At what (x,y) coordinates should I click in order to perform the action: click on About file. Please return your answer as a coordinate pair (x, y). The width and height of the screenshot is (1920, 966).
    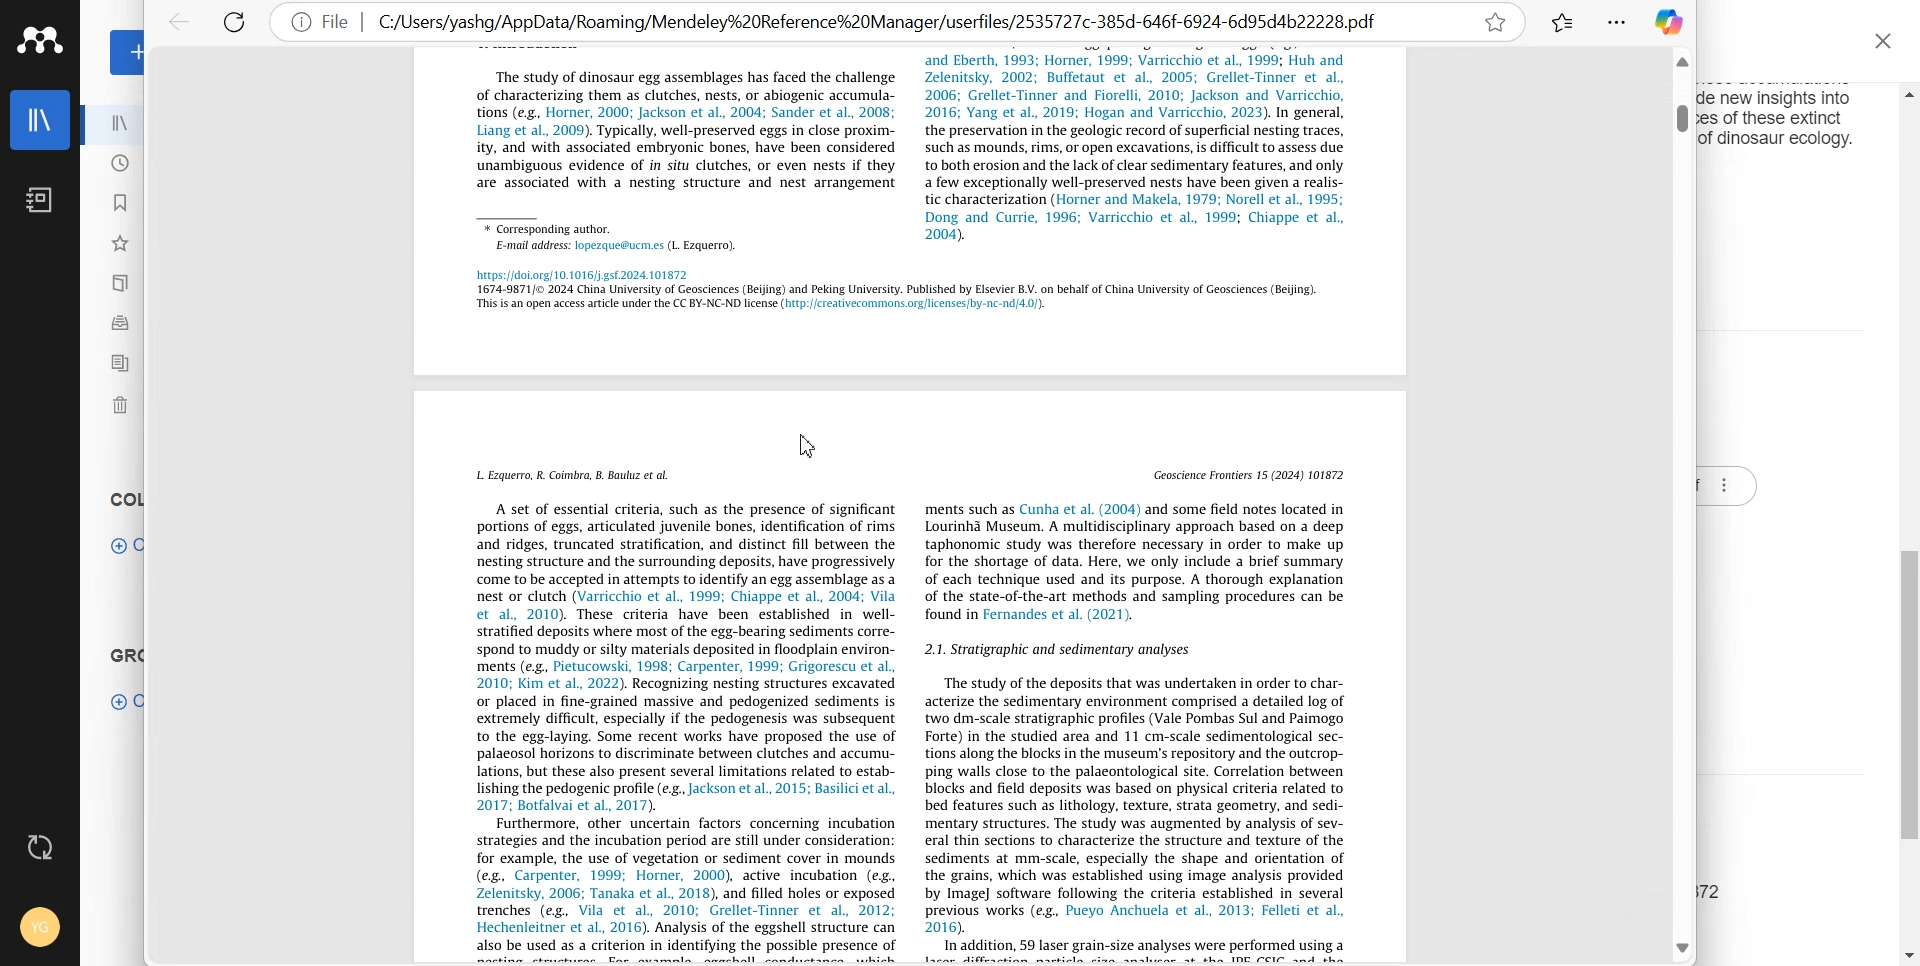
    Looking at the image, I should click on (320, 21).